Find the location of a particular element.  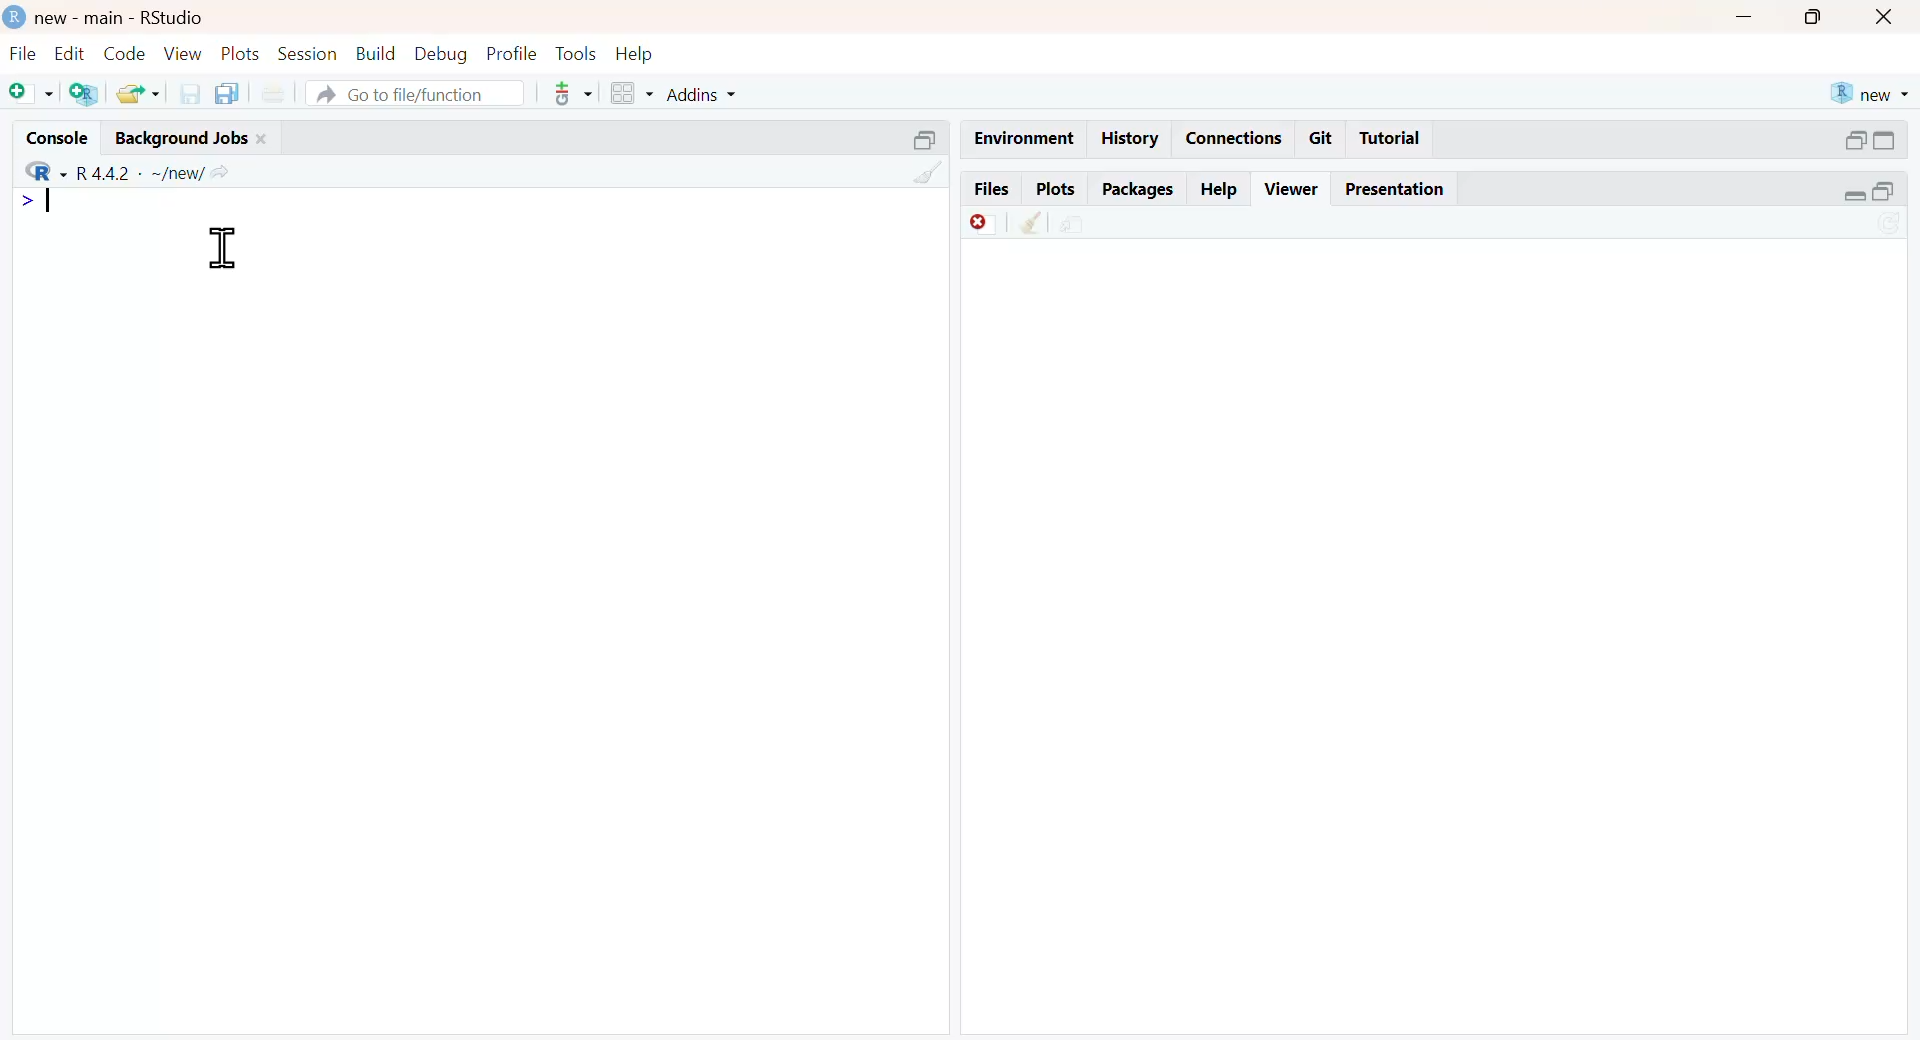

profile is located at coordinates (515, 54).